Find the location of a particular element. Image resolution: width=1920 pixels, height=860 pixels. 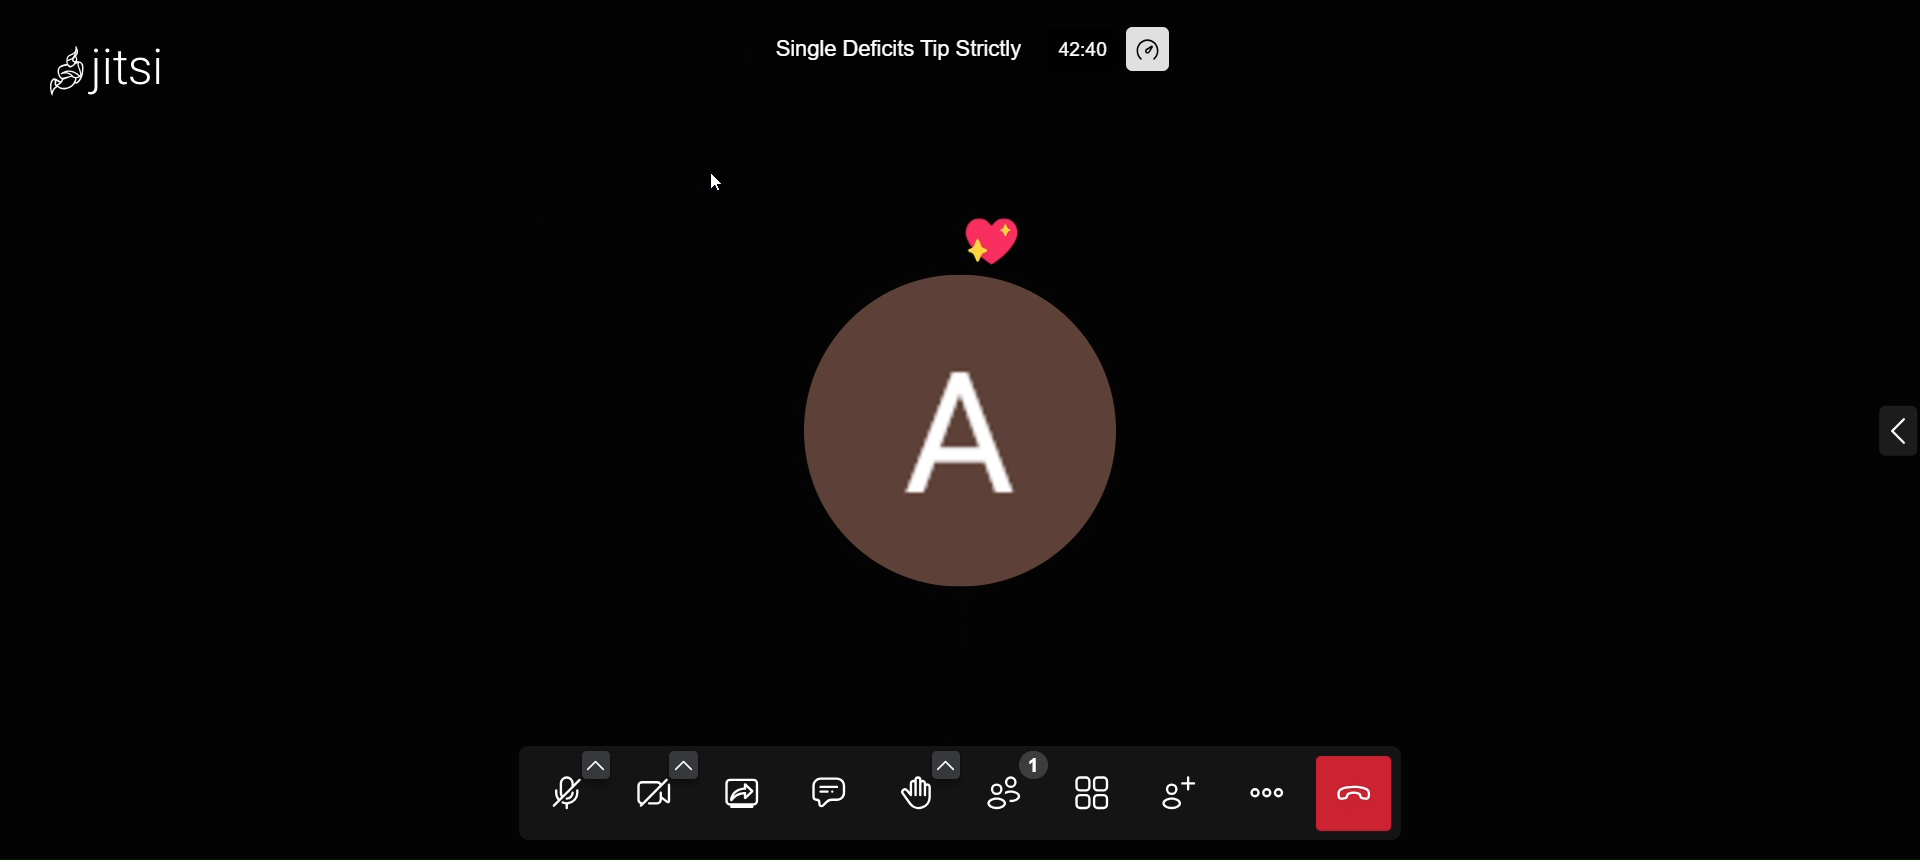

Performance Setting is located at coordinates (1156, 50).